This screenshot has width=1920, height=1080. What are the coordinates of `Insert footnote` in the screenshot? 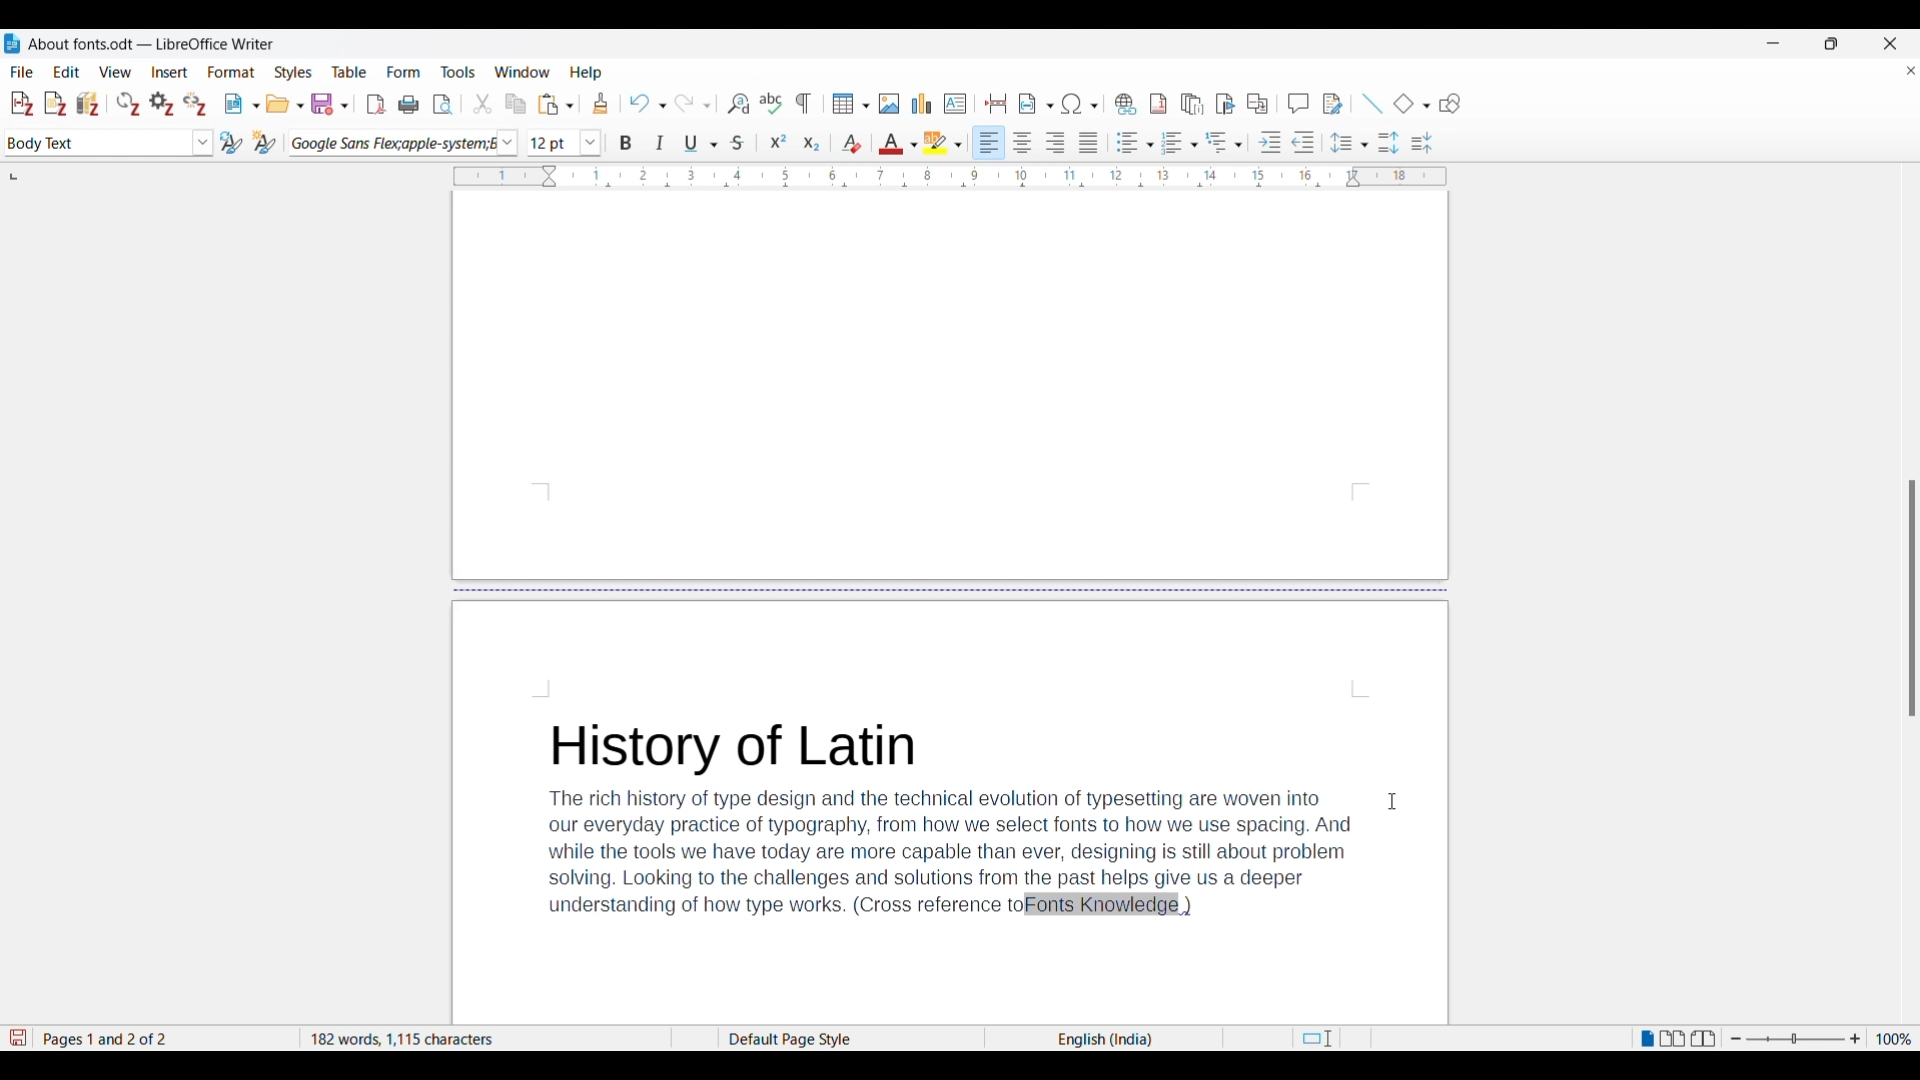 It's located at (1157, 104).